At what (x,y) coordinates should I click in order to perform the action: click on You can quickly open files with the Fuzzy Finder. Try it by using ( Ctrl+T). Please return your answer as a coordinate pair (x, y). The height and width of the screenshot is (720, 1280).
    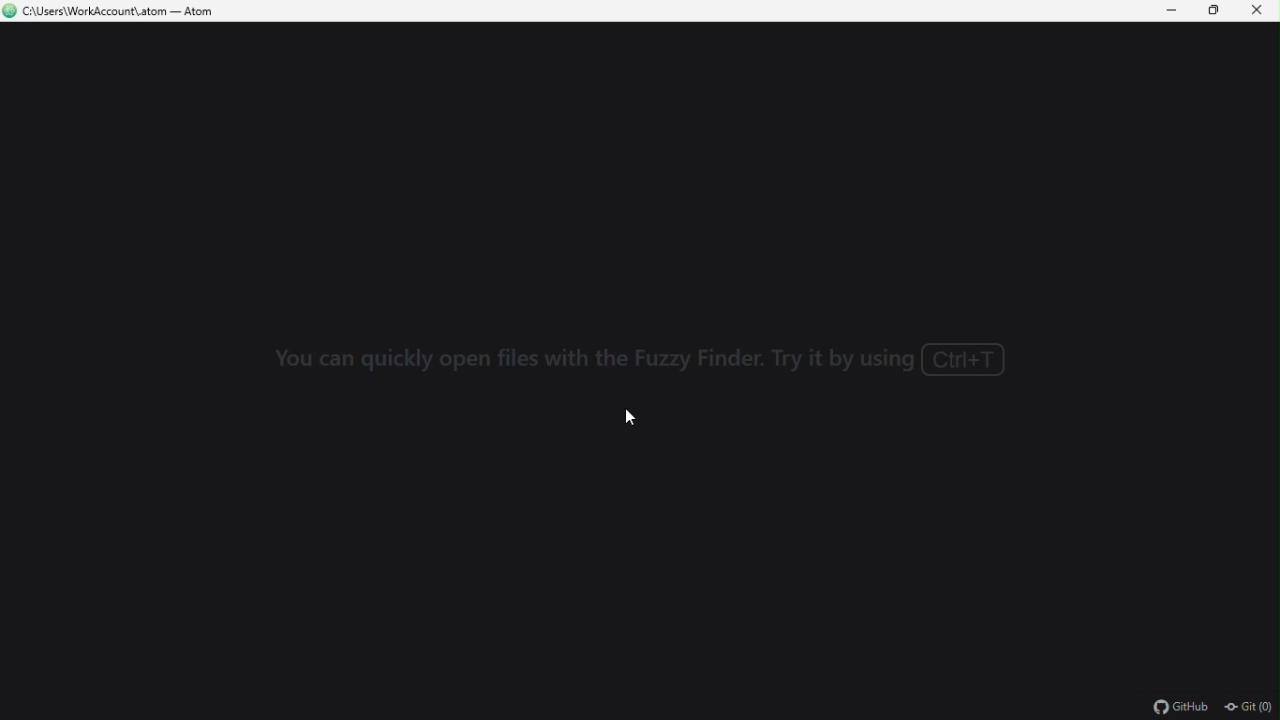
    Looking at the image, I should click on (631, 360).